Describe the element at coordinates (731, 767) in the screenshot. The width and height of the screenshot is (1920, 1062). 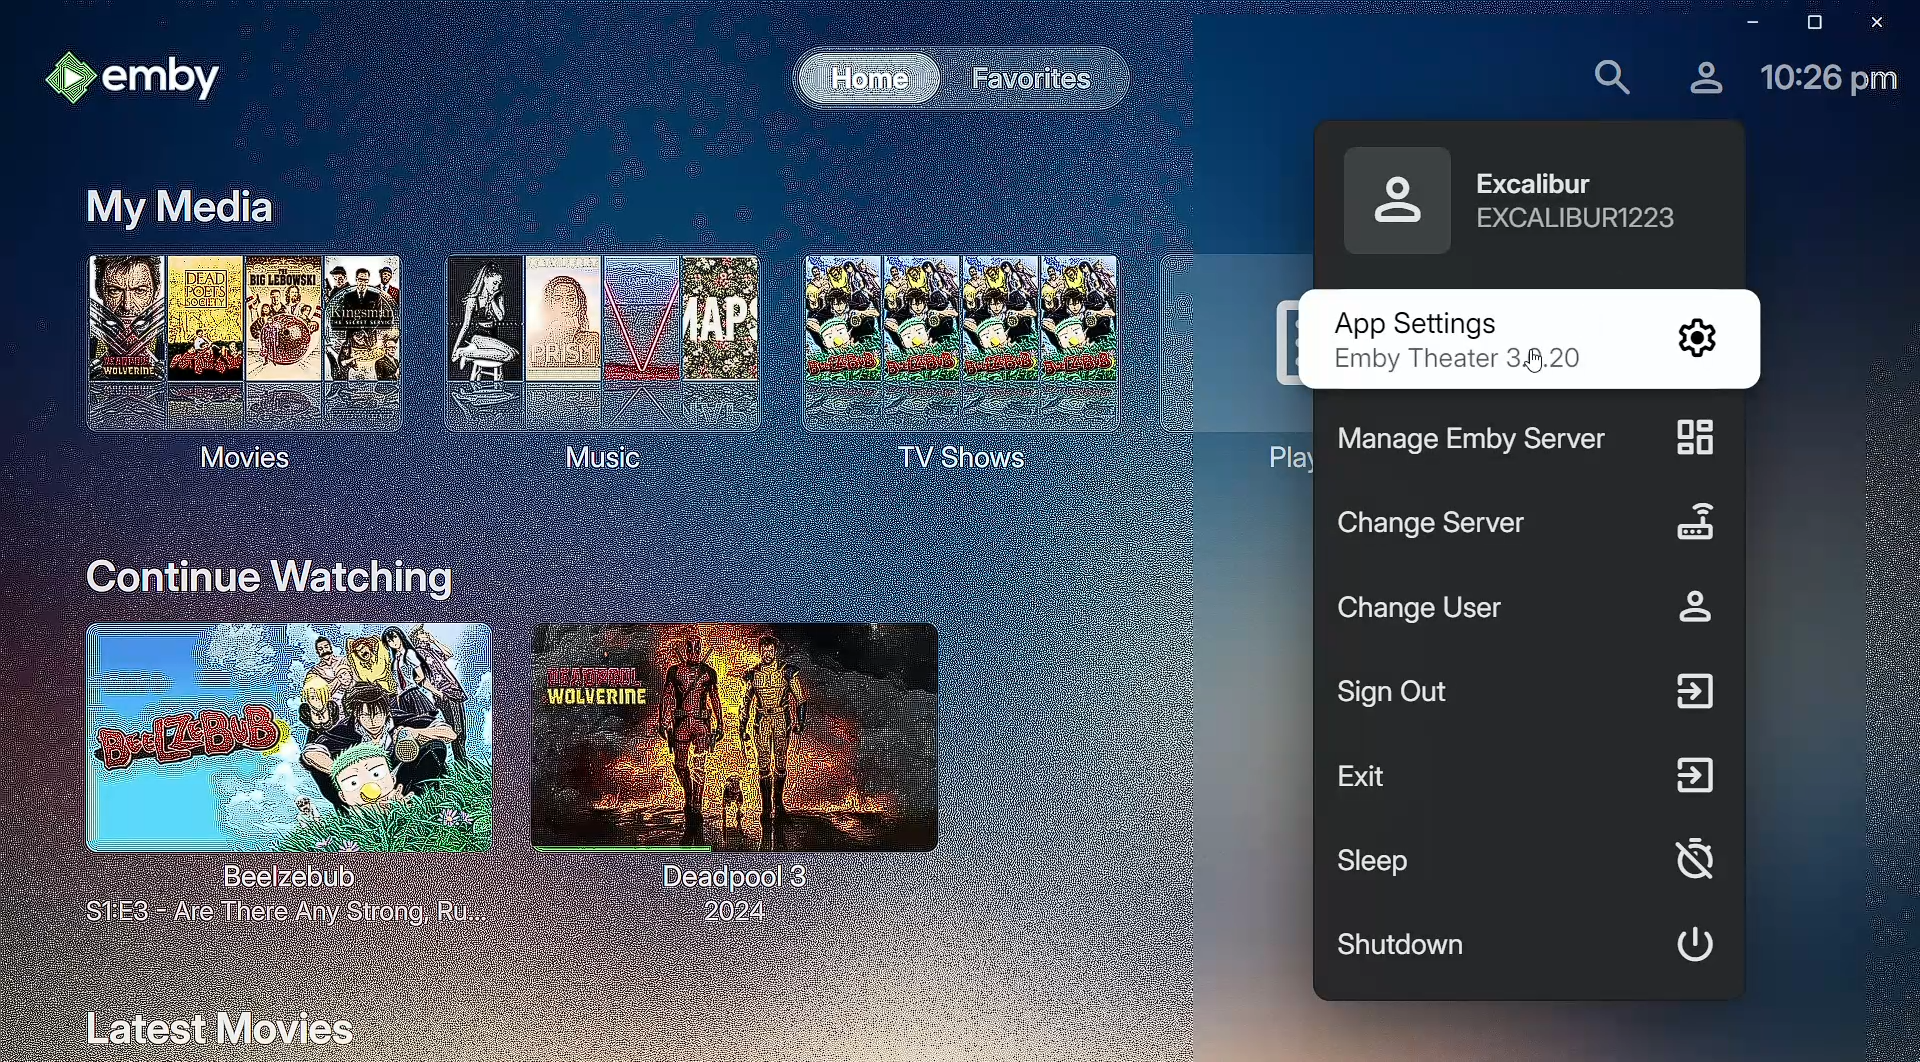
I see `Deadpool 3` at that location.